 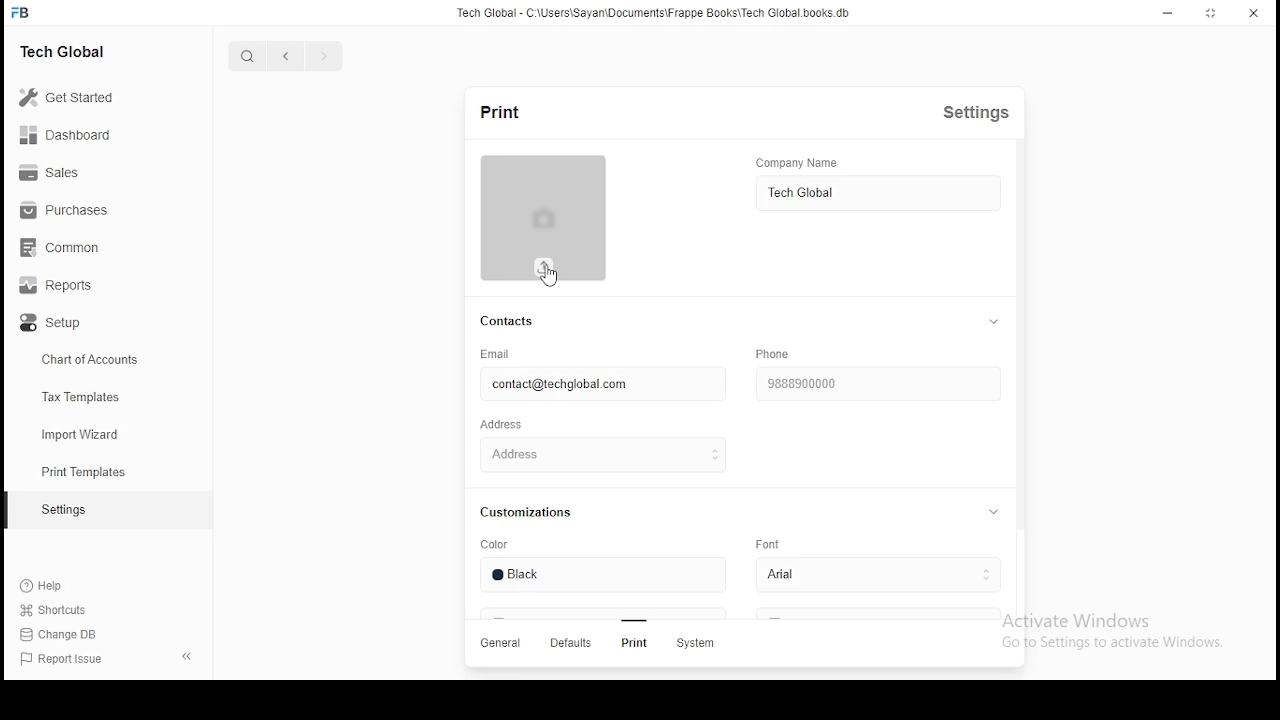 I want to click on Upload Profile Picture , so click(x=546, y=267).